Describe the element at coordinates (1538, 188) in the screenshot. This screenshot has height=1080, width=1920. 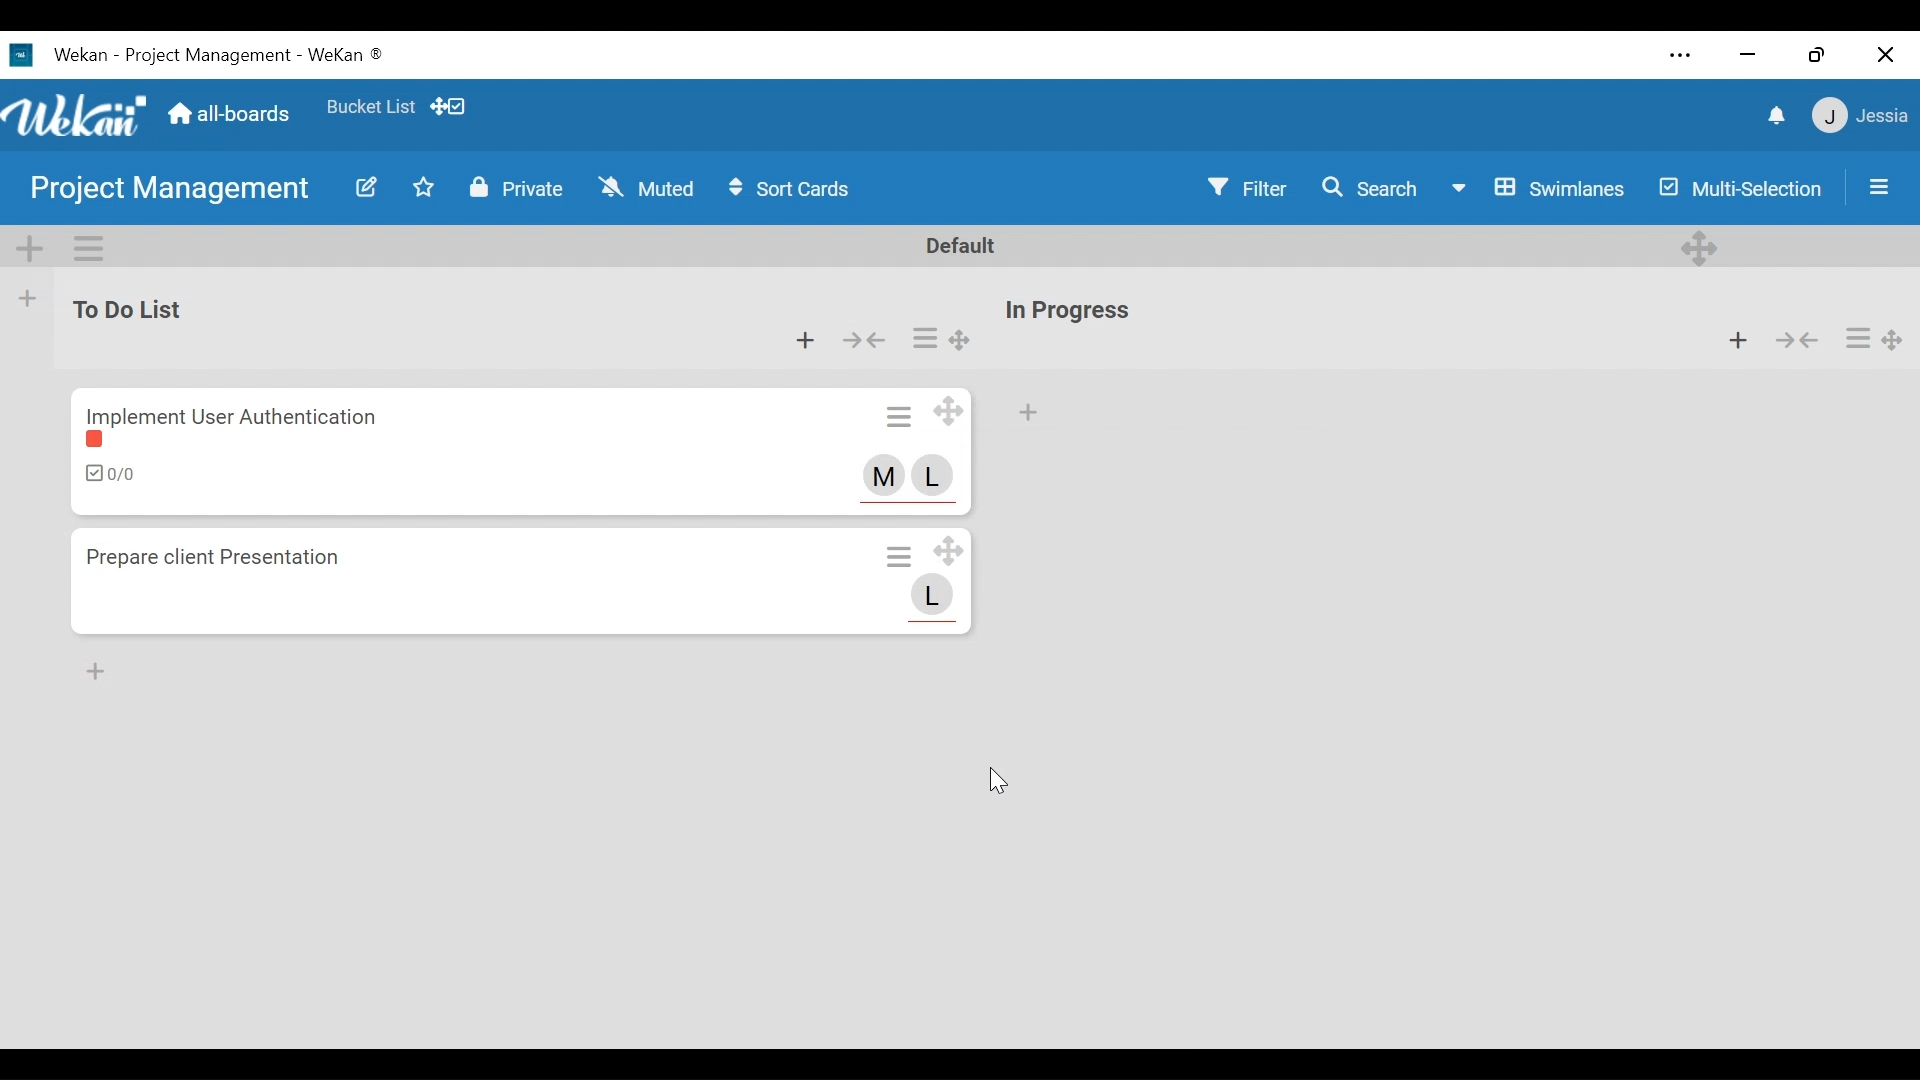
I see `Swimlanes` at that location.